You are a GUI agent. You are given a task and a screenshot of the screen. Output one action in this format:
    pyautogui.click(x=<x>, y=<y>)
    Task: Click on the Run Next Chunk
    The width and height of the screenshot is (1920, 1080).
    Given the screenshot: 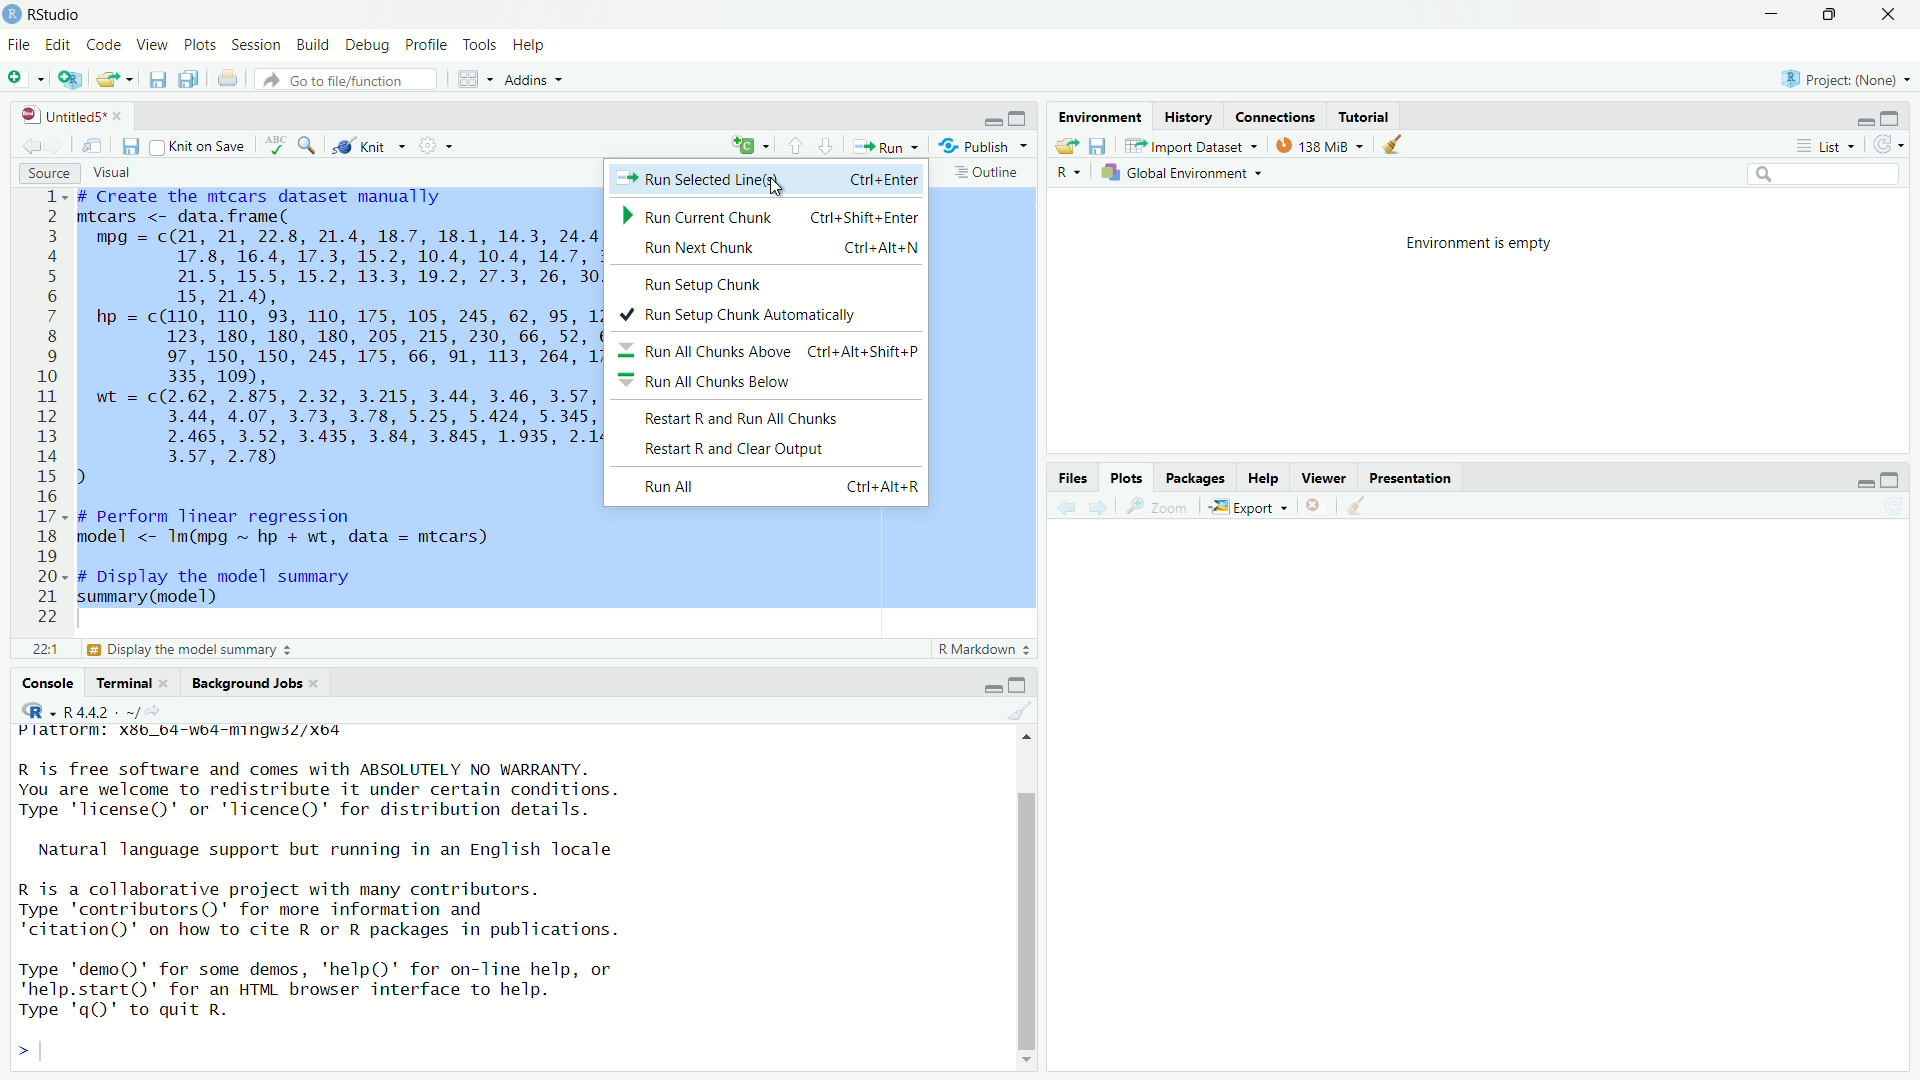 What is the action you would take?
    pyautogui.click(x=701, y=250)
    